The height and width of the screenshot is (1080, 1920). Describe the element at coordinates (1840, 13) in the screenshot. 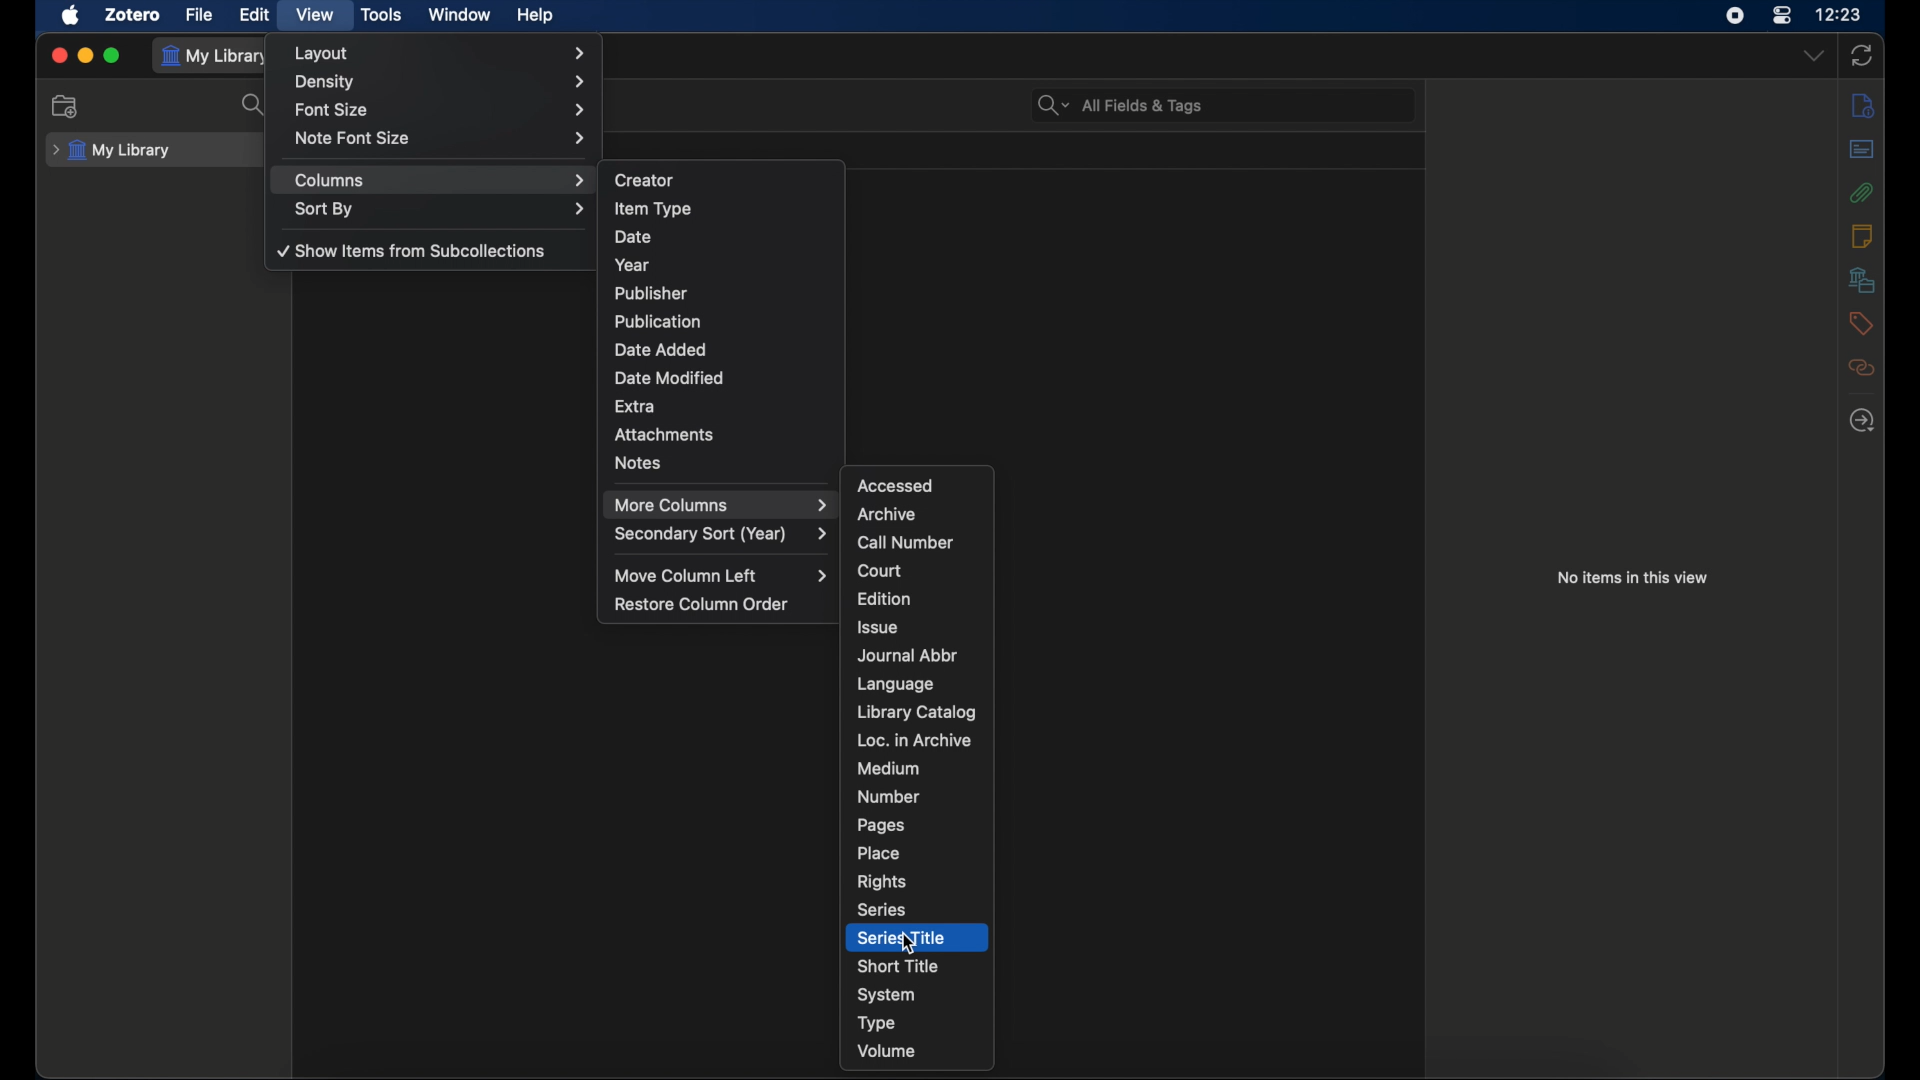

I see `time` at that location.